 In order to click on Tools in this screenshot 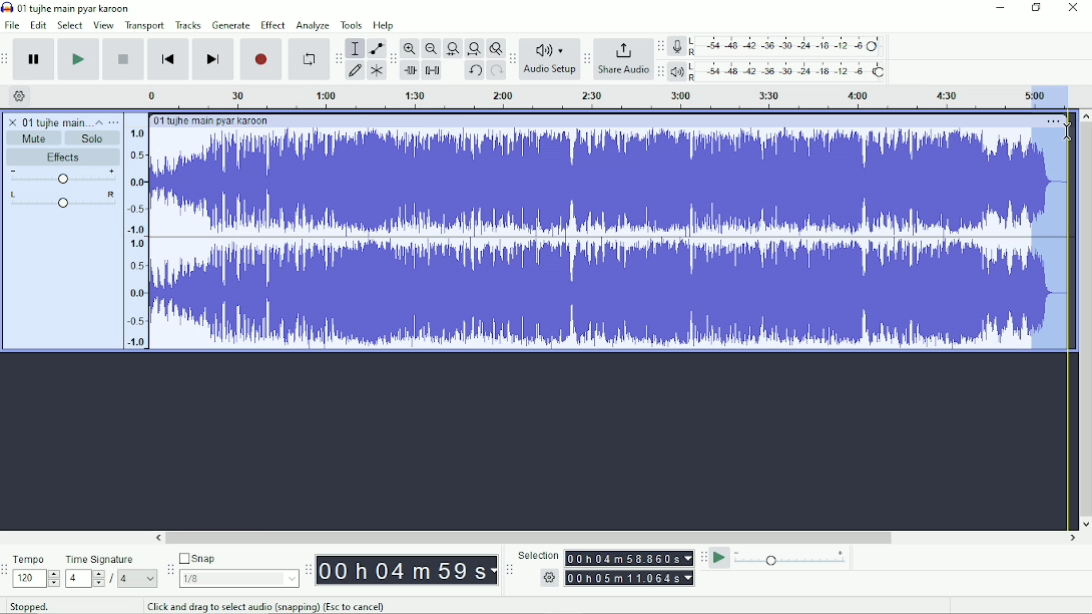, I will do `click(353, 25)`.